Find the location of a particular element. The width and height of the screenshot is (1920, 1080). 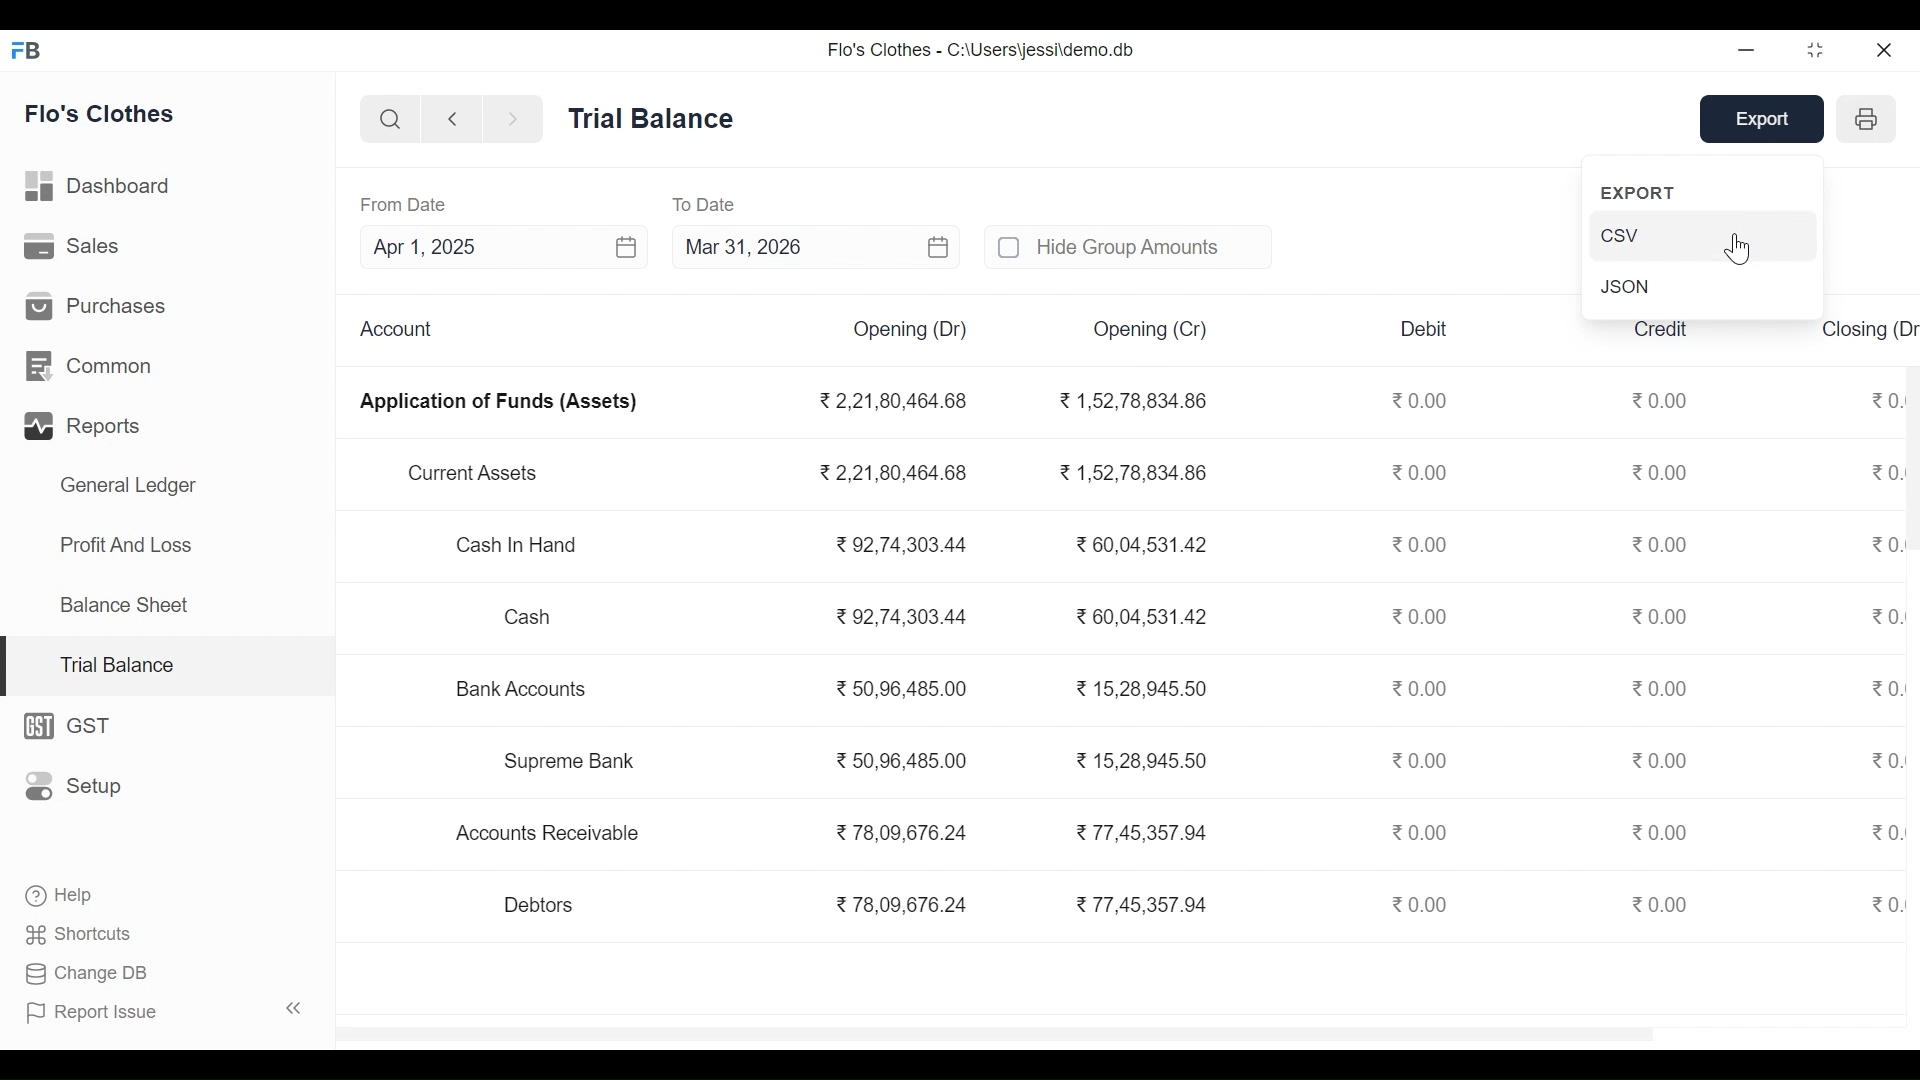

Shortcuts is located at coordinates (81, 933).